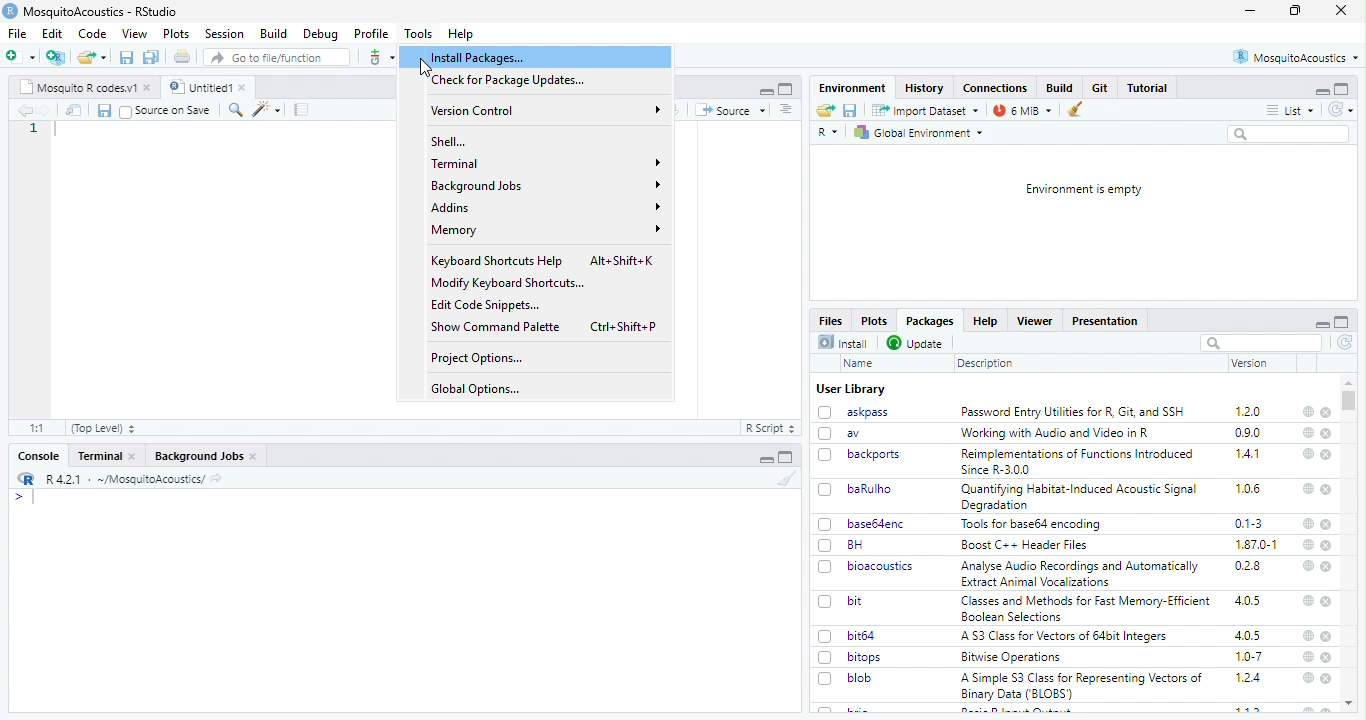  I want to click on Environment, so click(854, 88).